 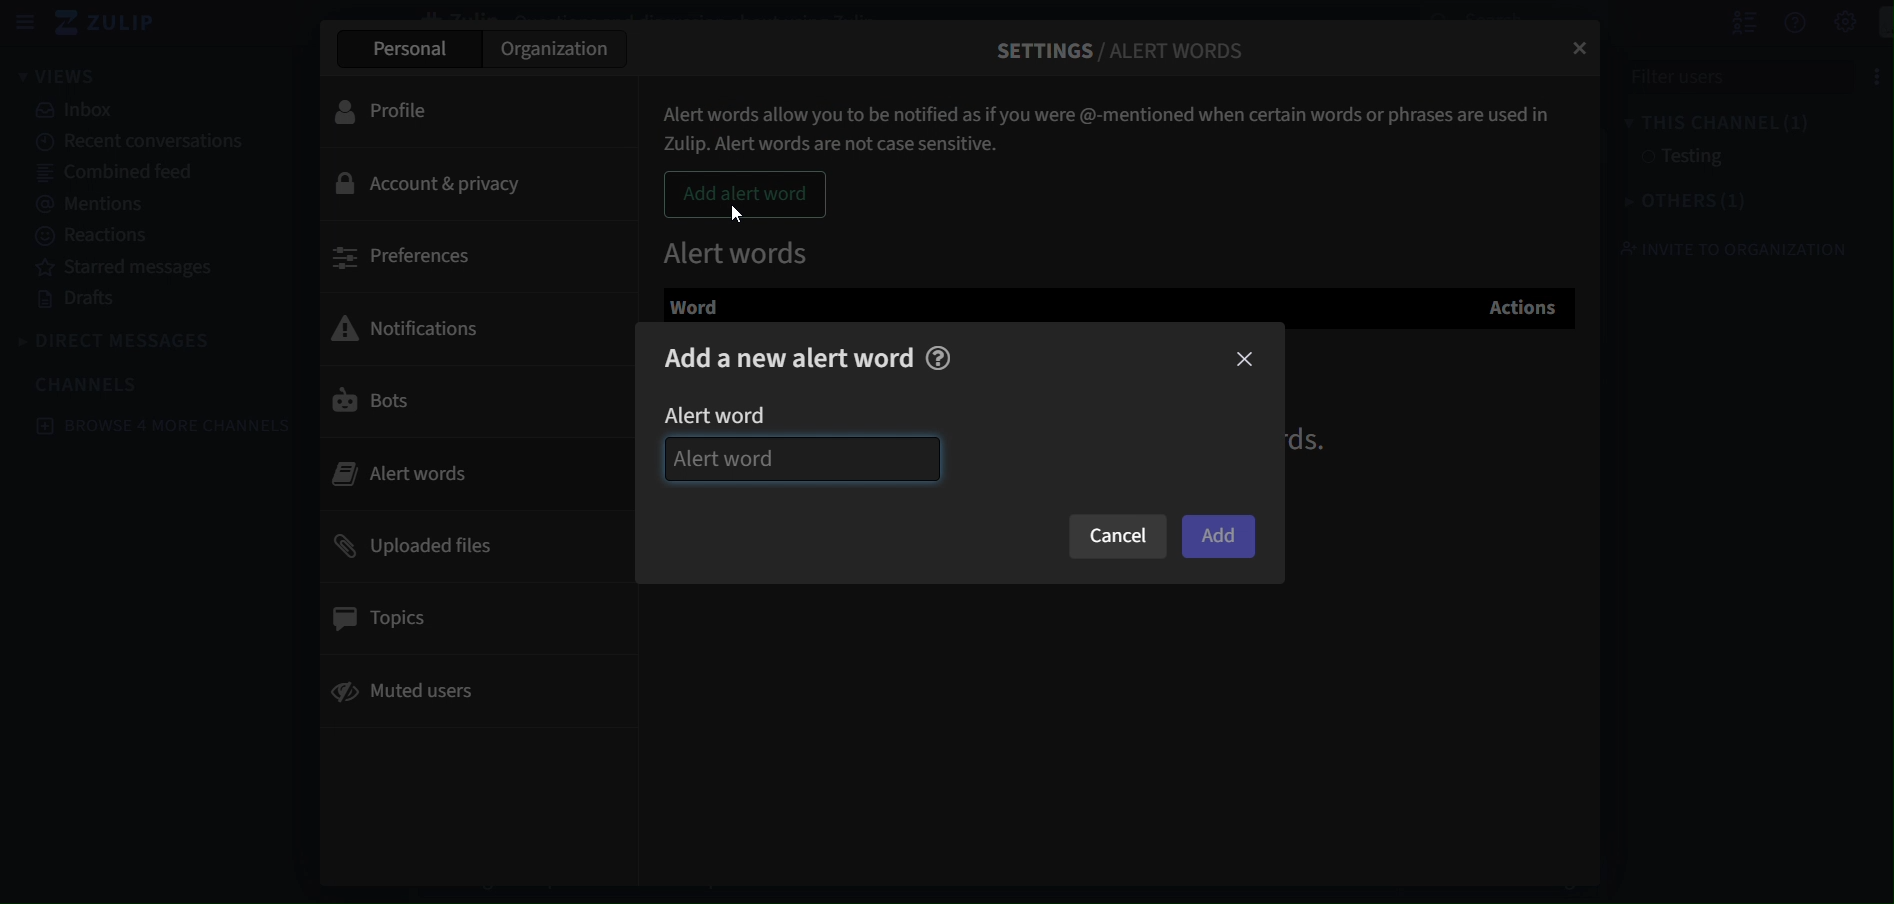 I want to click on profile, so click(x=395, y=111).